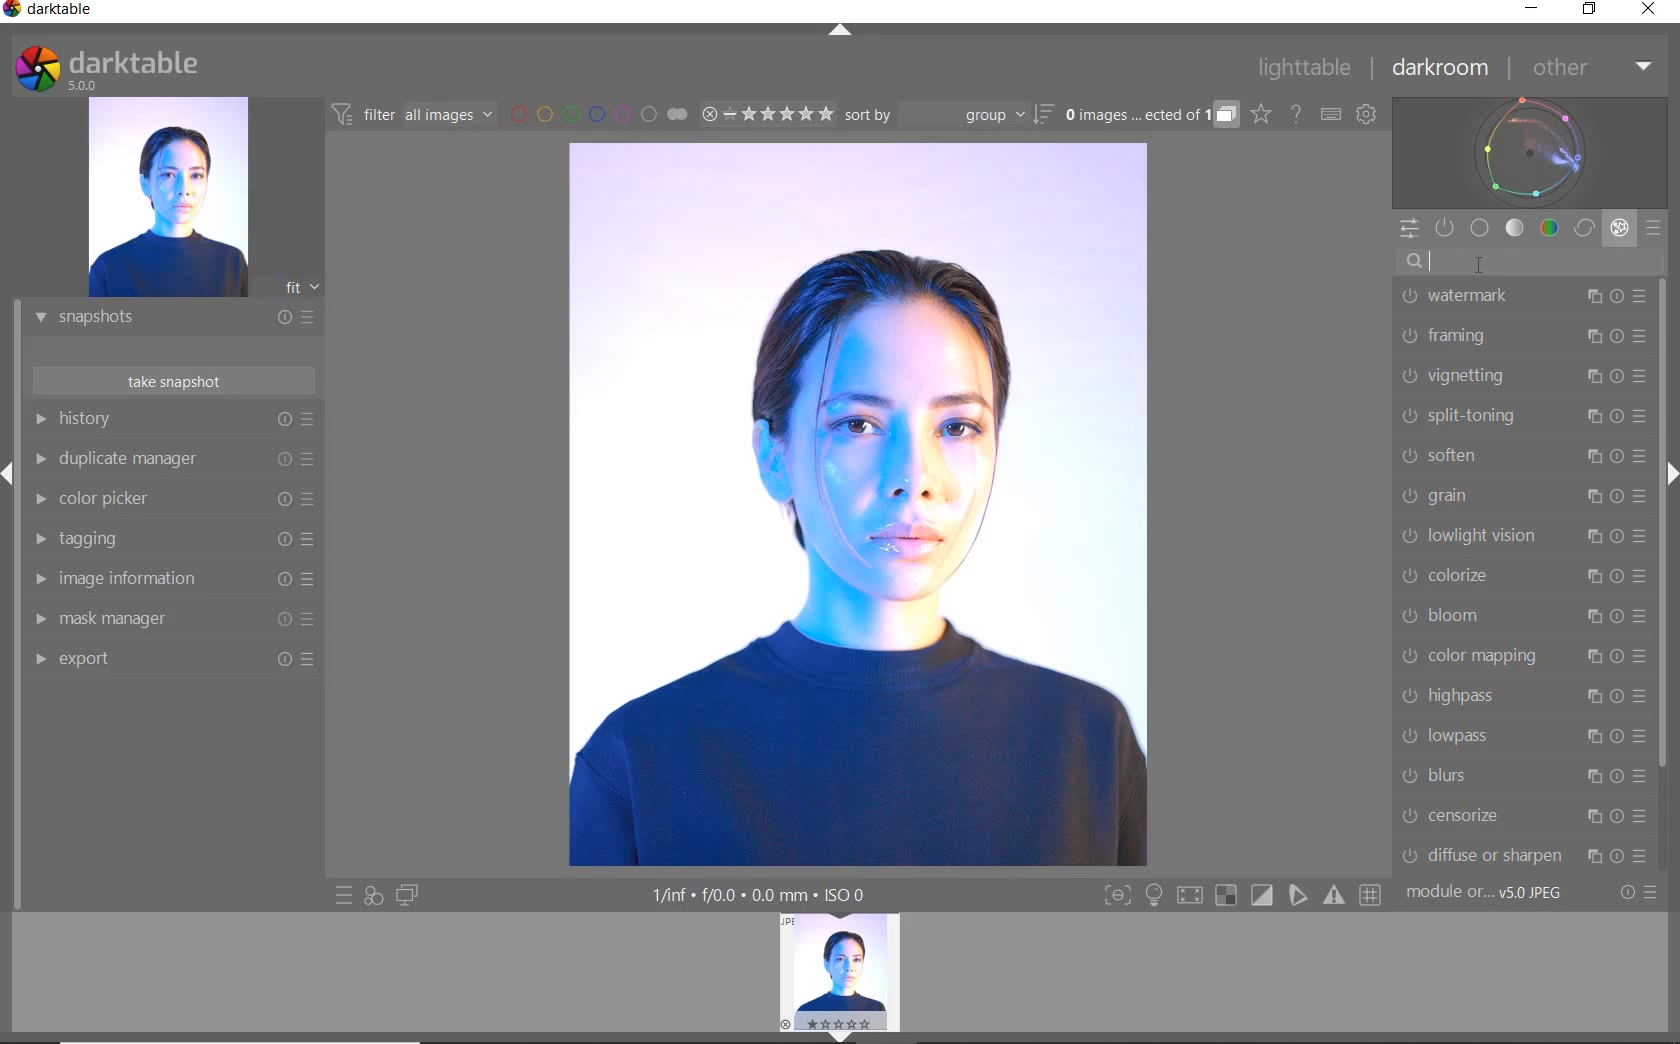  What do you see at coordinates (169, 540) in the screenshot?
I see `TAGGING` at bounding box center [169, 540].